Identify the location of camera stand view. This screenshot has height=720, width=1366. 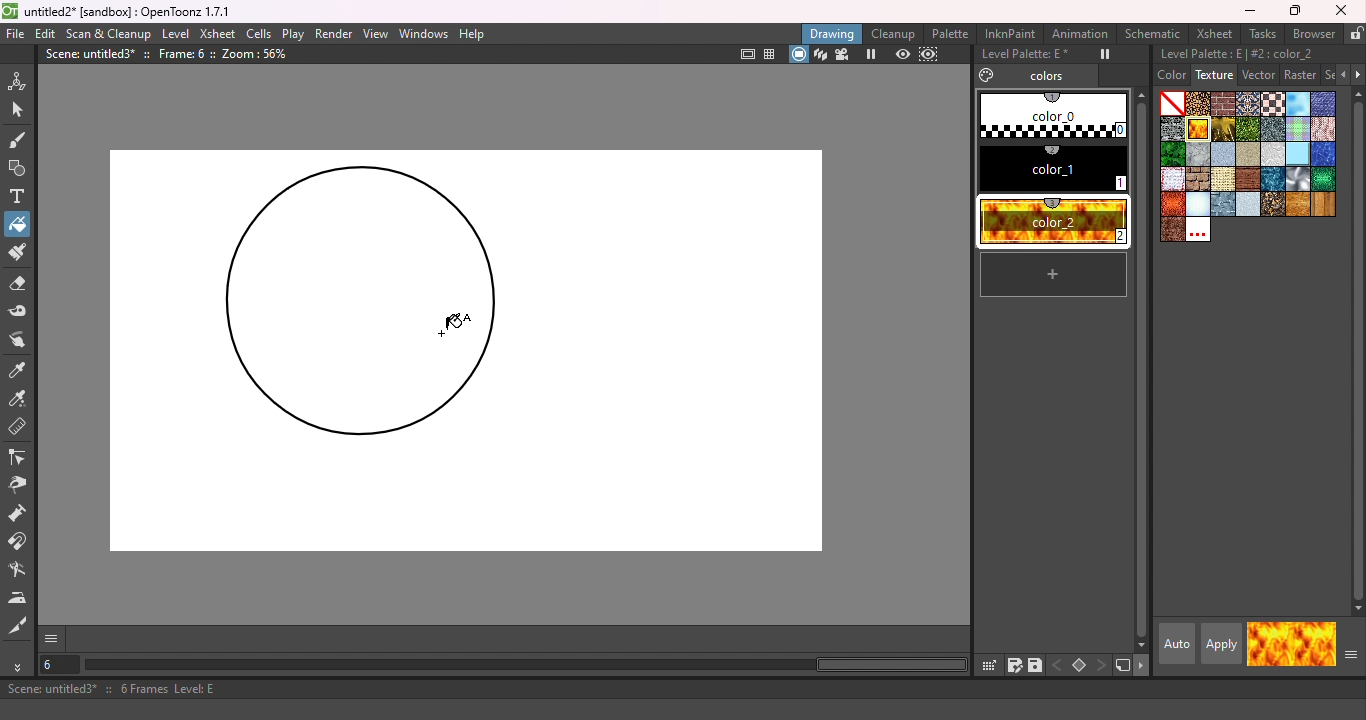
(798, 54).